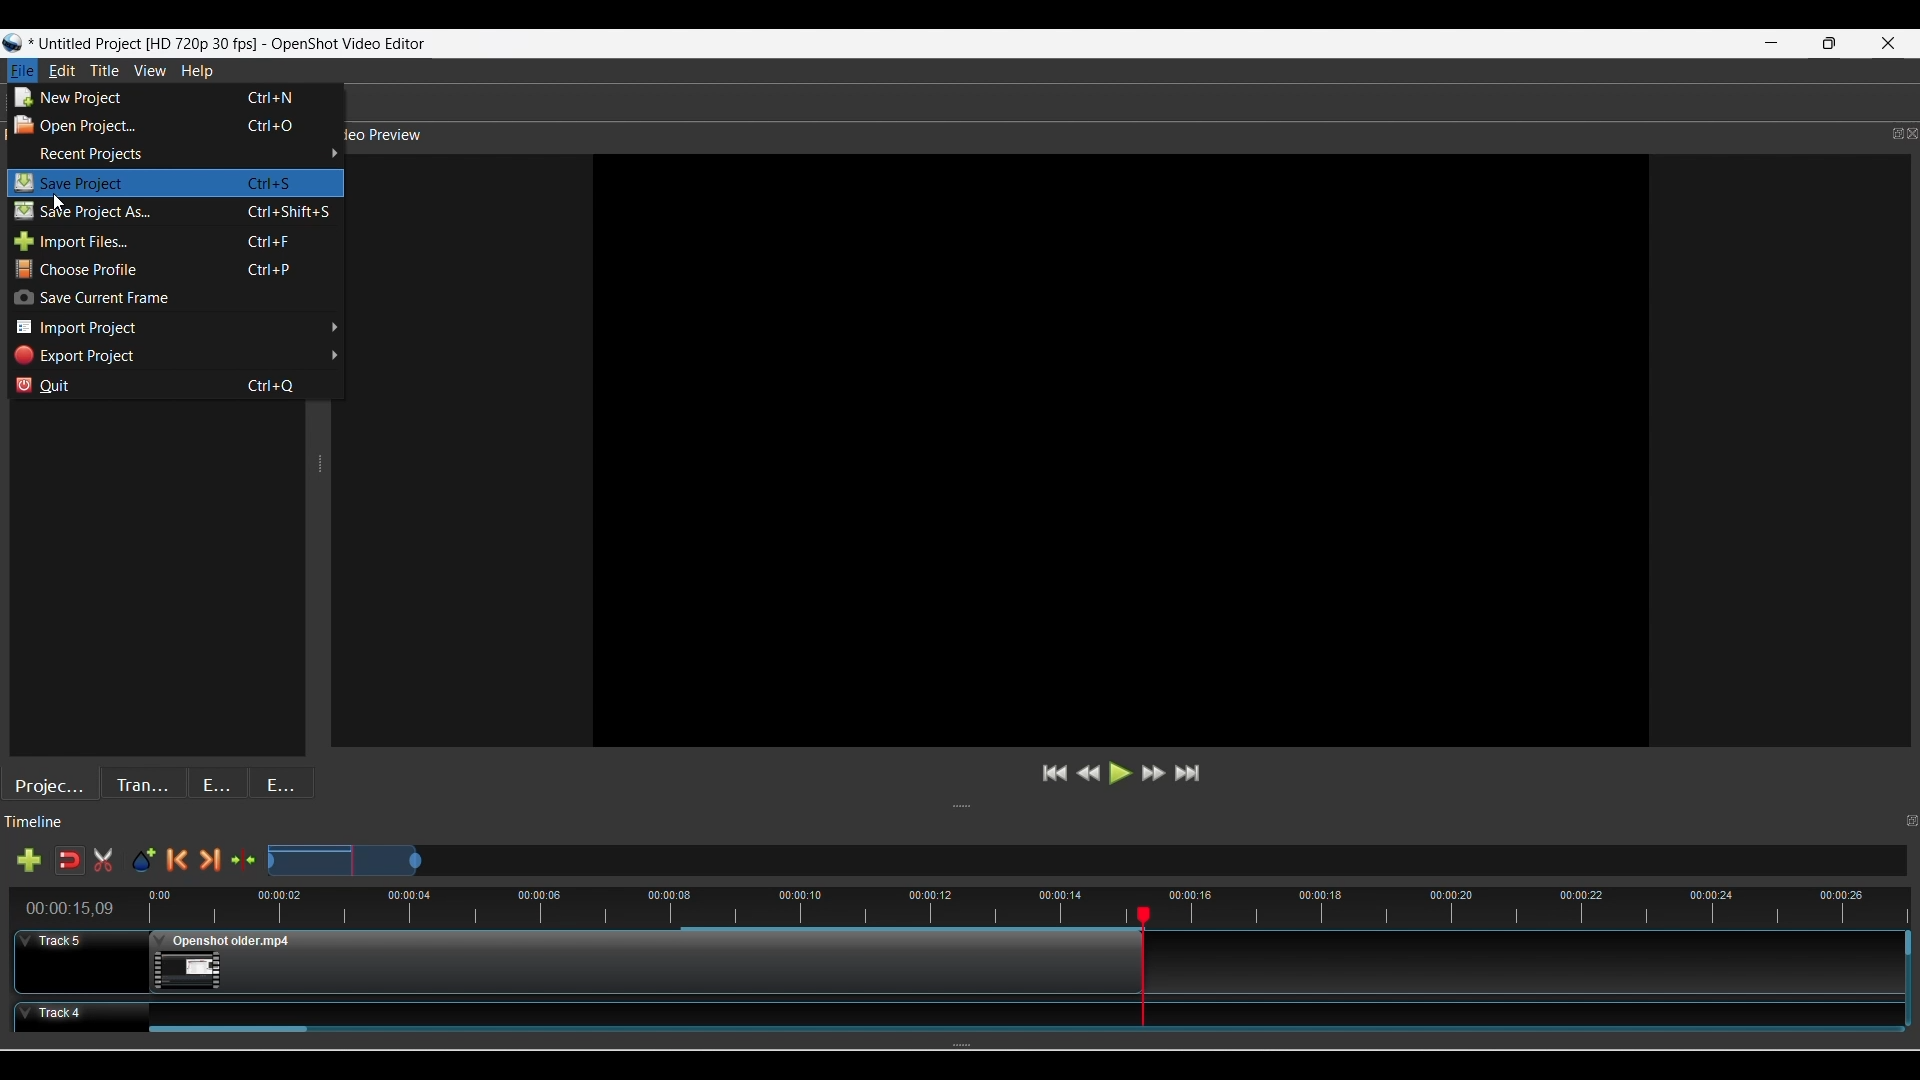  I want to click on Change height of panels attached to this line, so click(1053, 807).